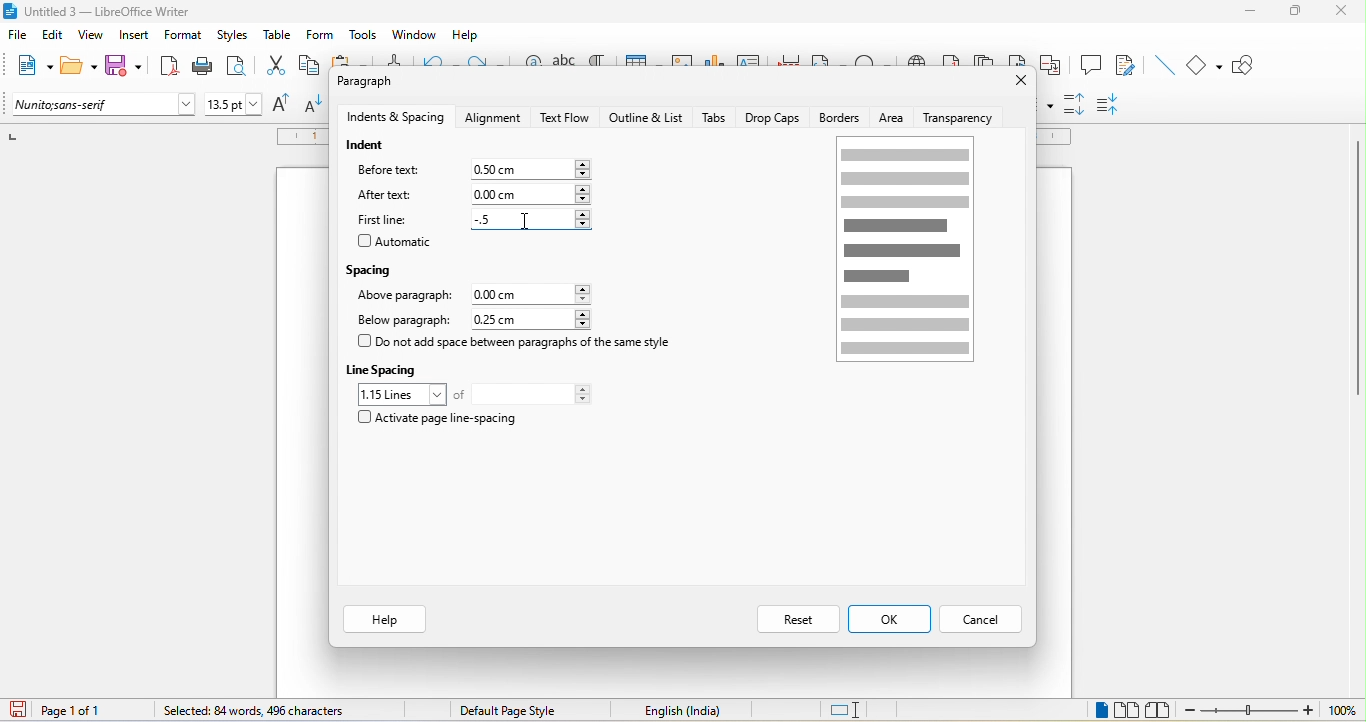 This screenshot has width=1366, height=722. I want to click on alignment, so click(492, 115).